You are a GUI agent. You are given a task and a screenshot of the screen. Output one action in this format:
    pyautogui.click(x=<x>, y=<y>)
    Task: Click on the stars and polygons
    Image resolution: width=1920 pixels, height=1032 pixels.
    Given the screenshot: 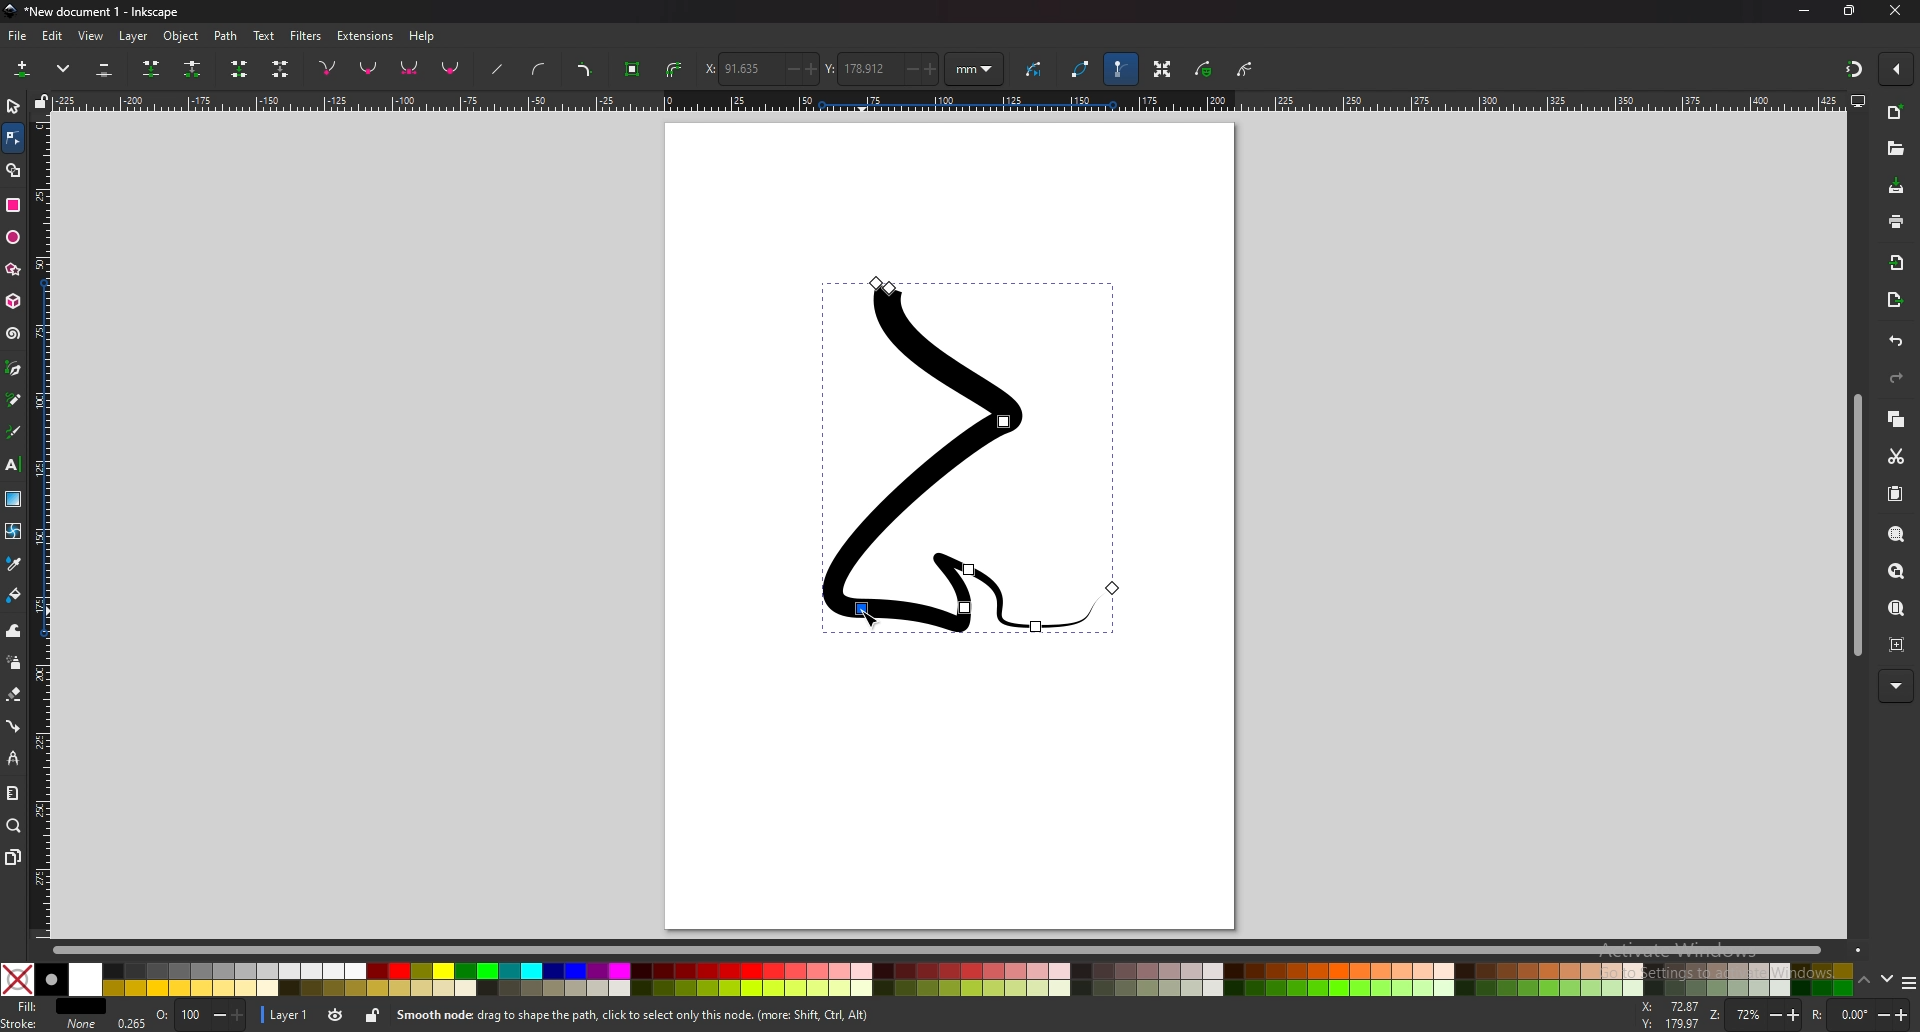 What is the action you would take?
    pyautogui.click(x=12, y=269)
    